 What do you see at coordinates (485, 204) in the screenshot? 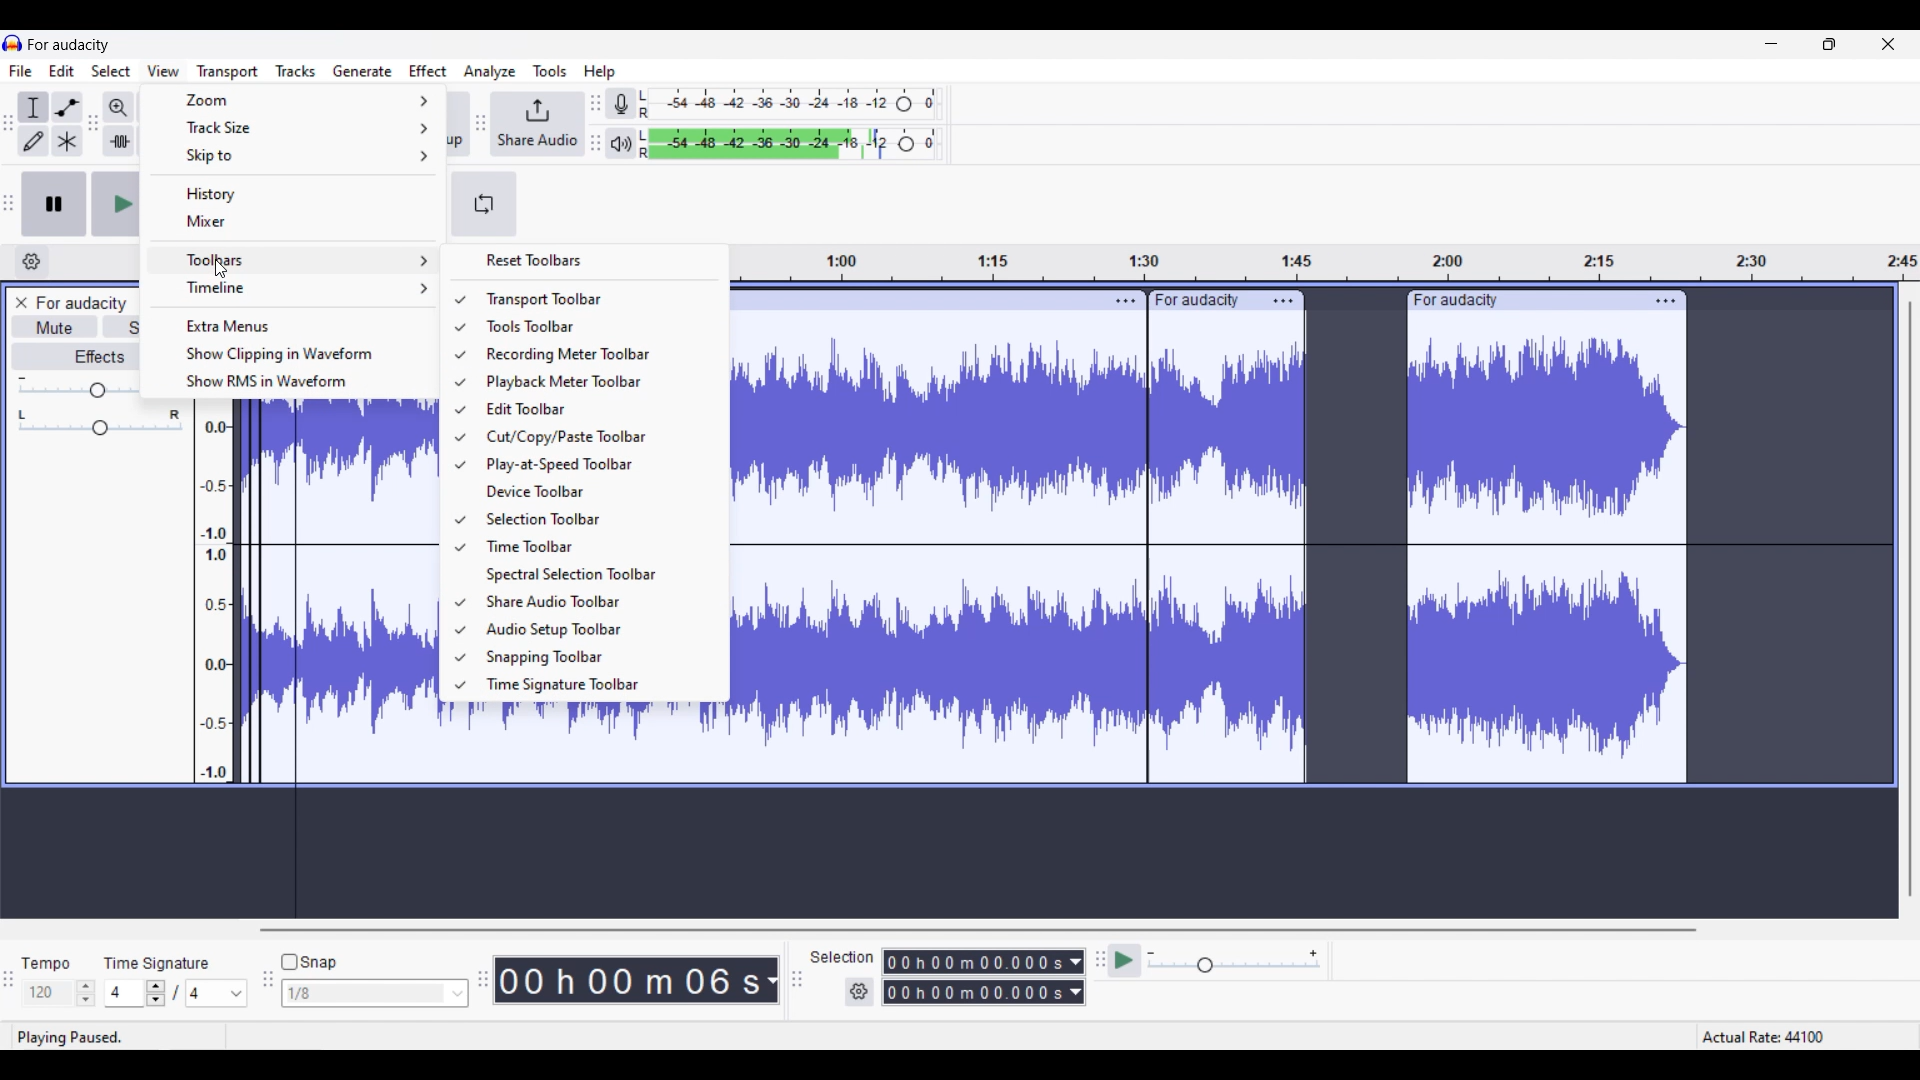
I see `Enable looping` at bounding box center [485, 204].